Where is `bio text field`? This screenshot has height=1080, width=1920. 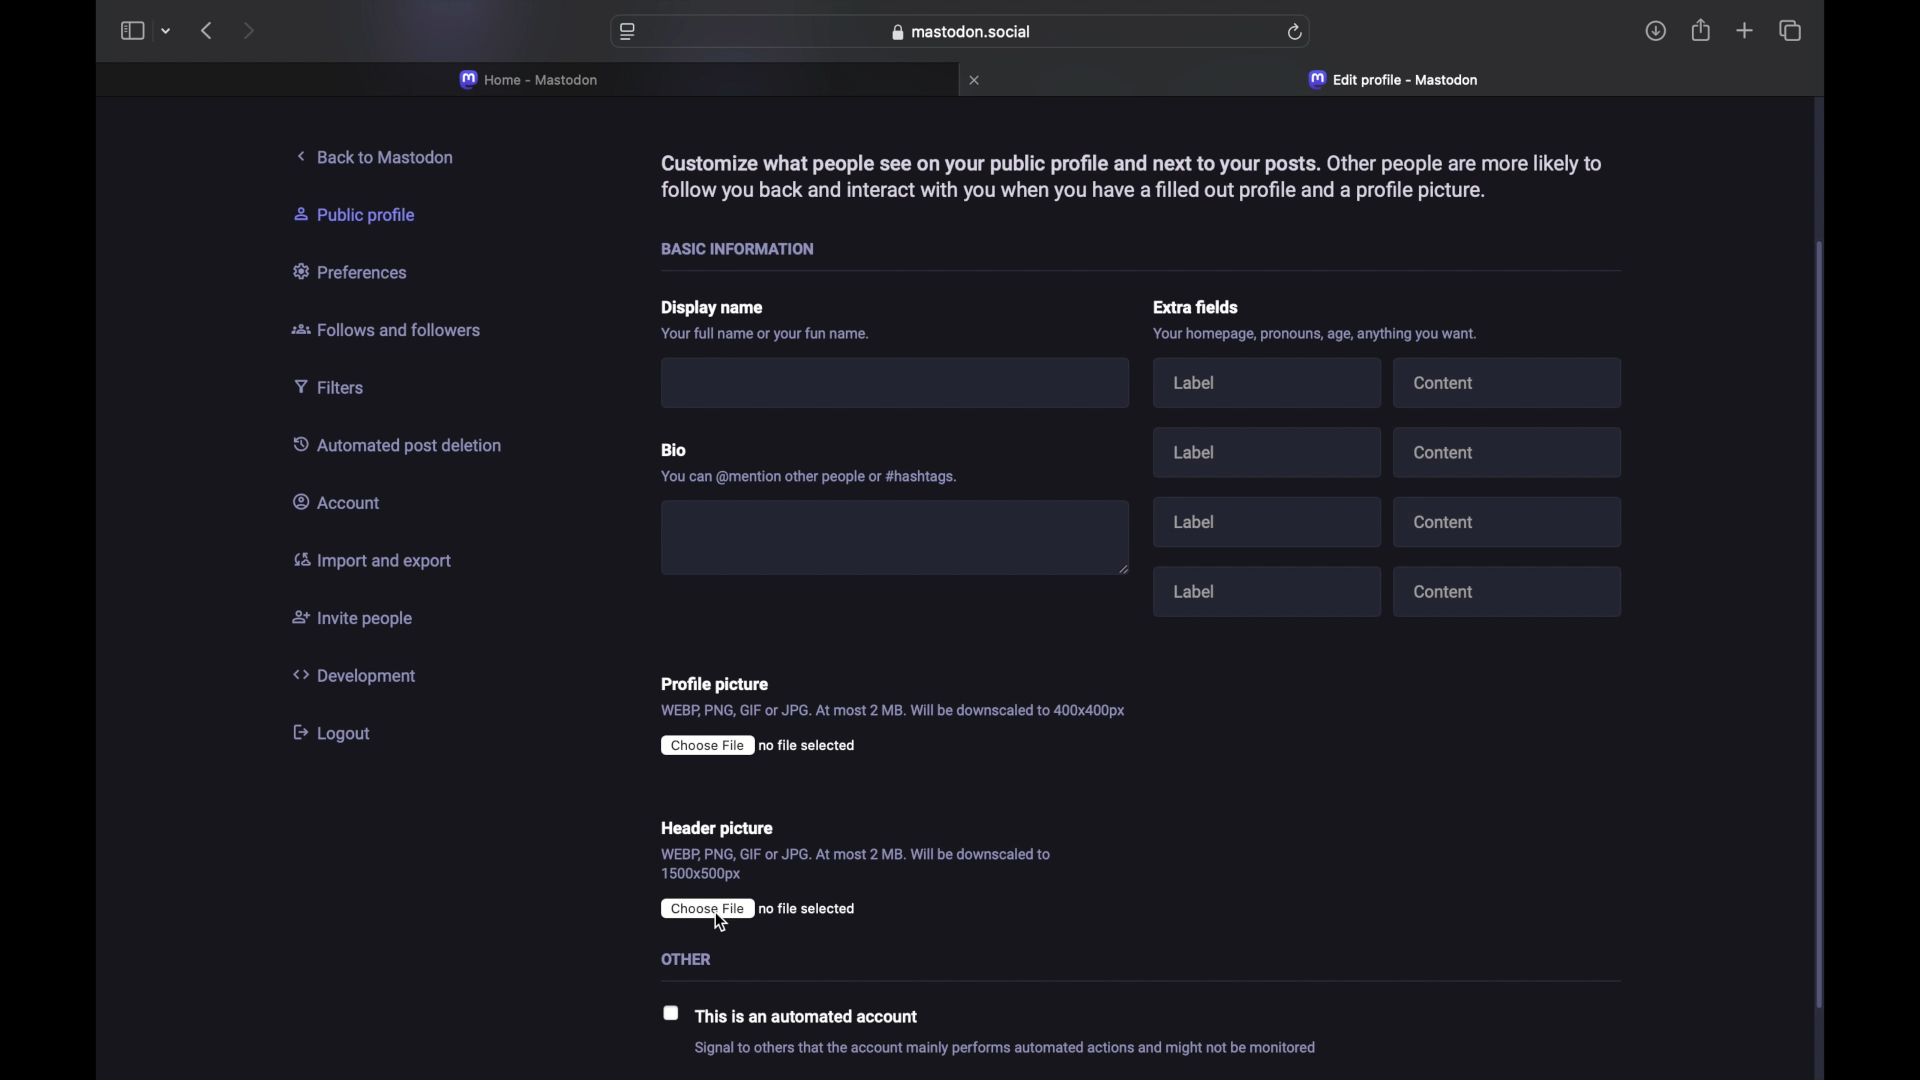 bio text field is located at coordinates (895, 532).